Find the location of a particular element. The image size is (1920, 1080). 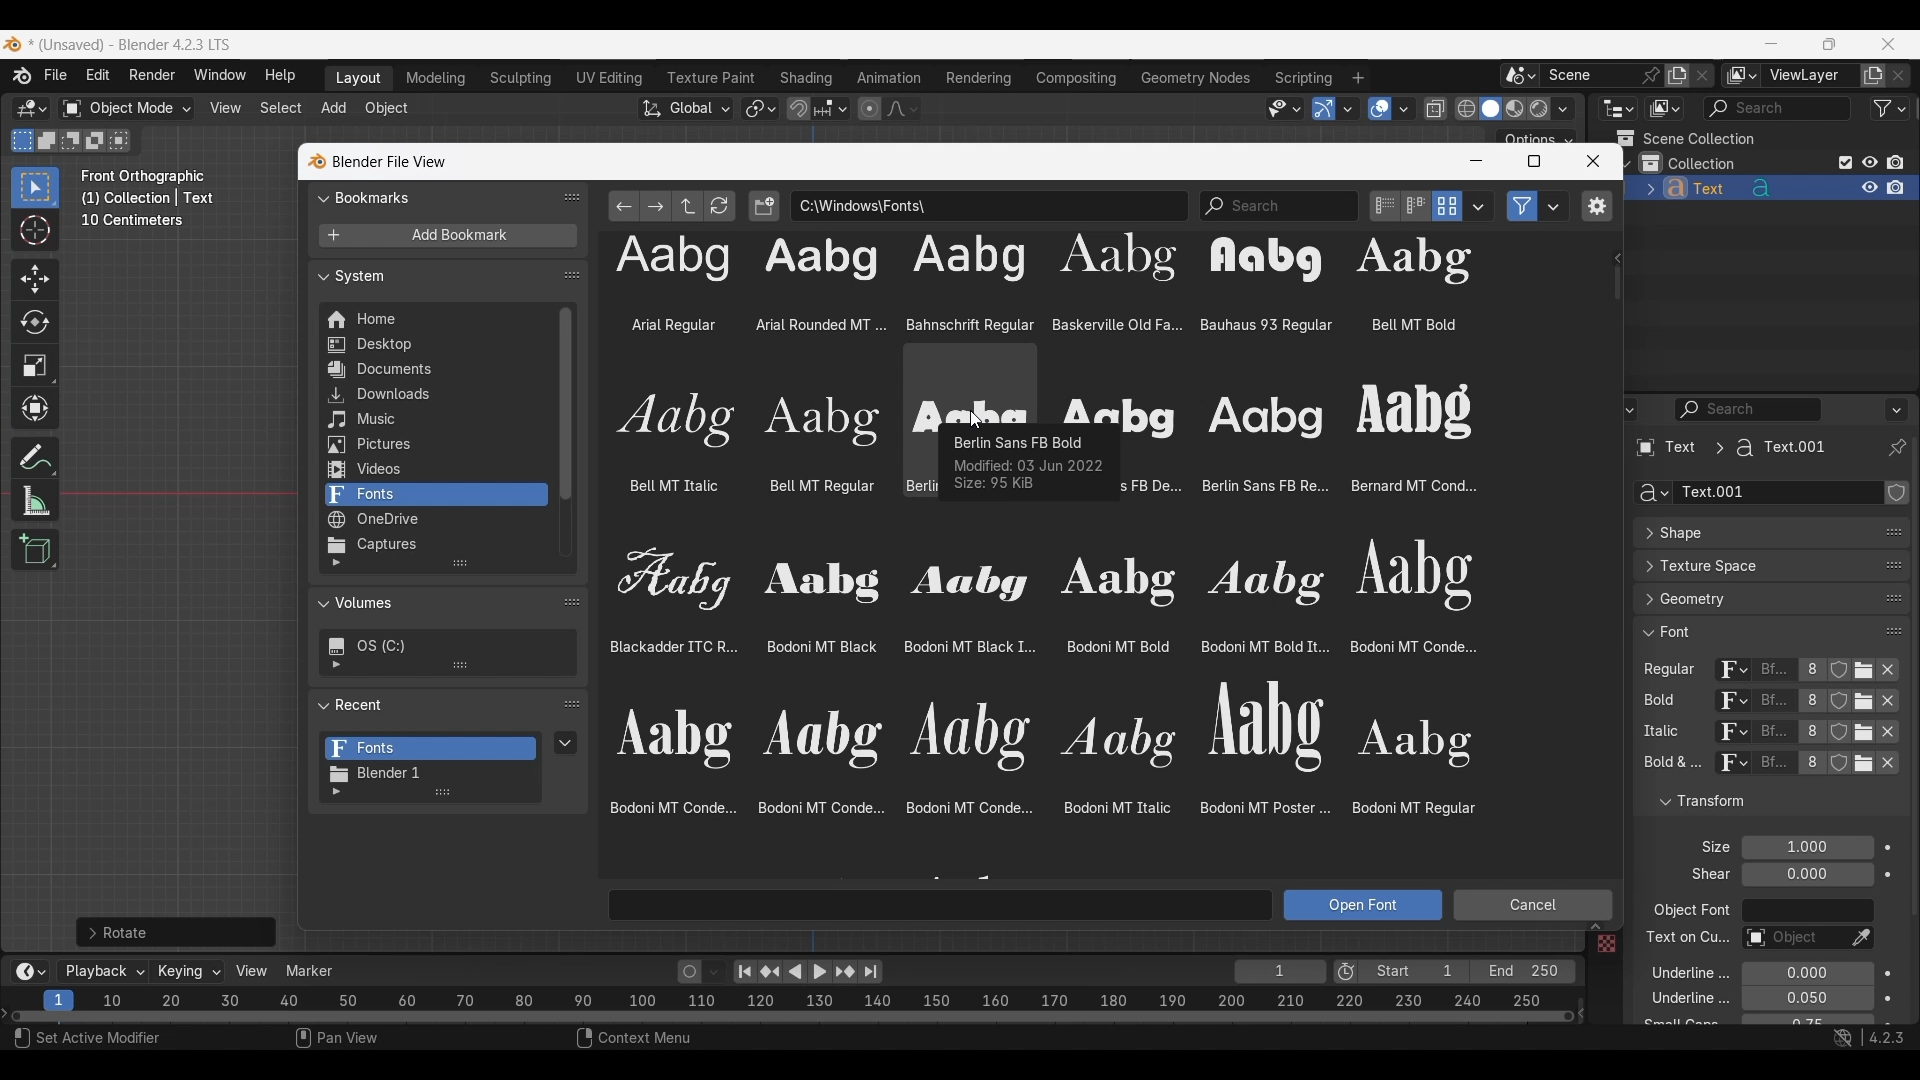

Final frame of the playback rendering range is located at coordinates (1467, 972).